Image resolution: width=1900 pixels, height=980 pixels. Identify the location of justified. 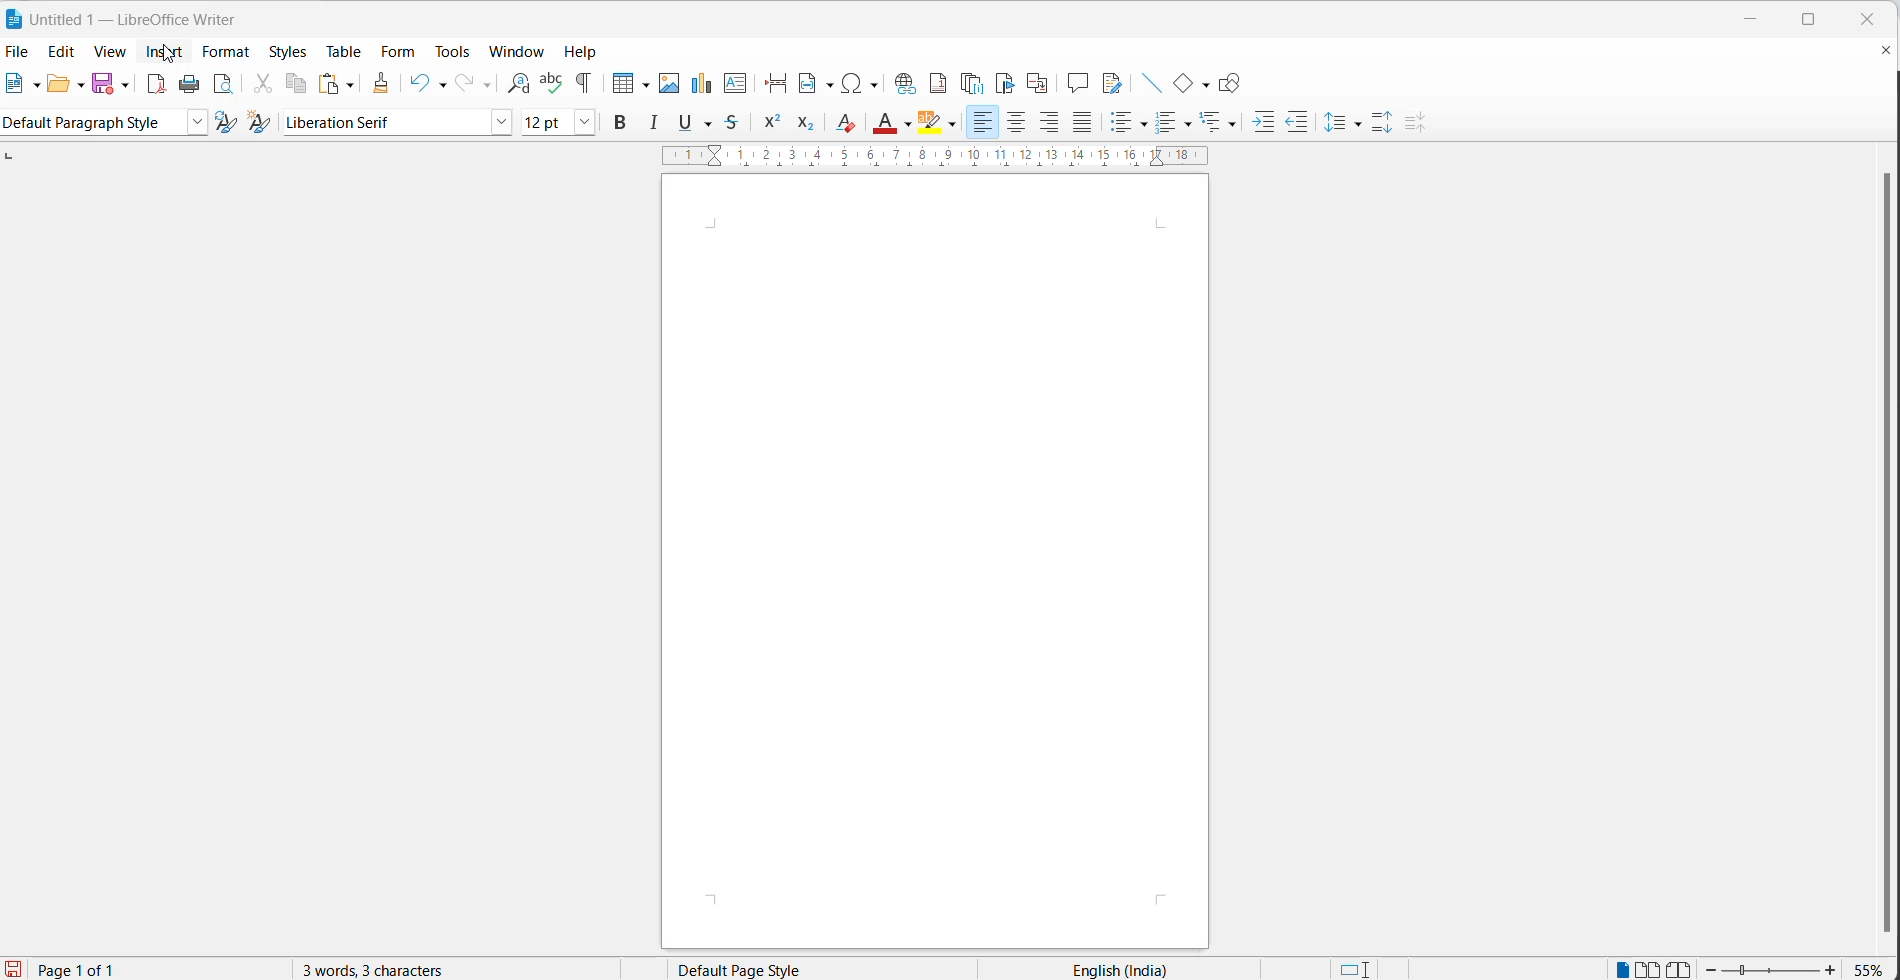
(1084, 122).